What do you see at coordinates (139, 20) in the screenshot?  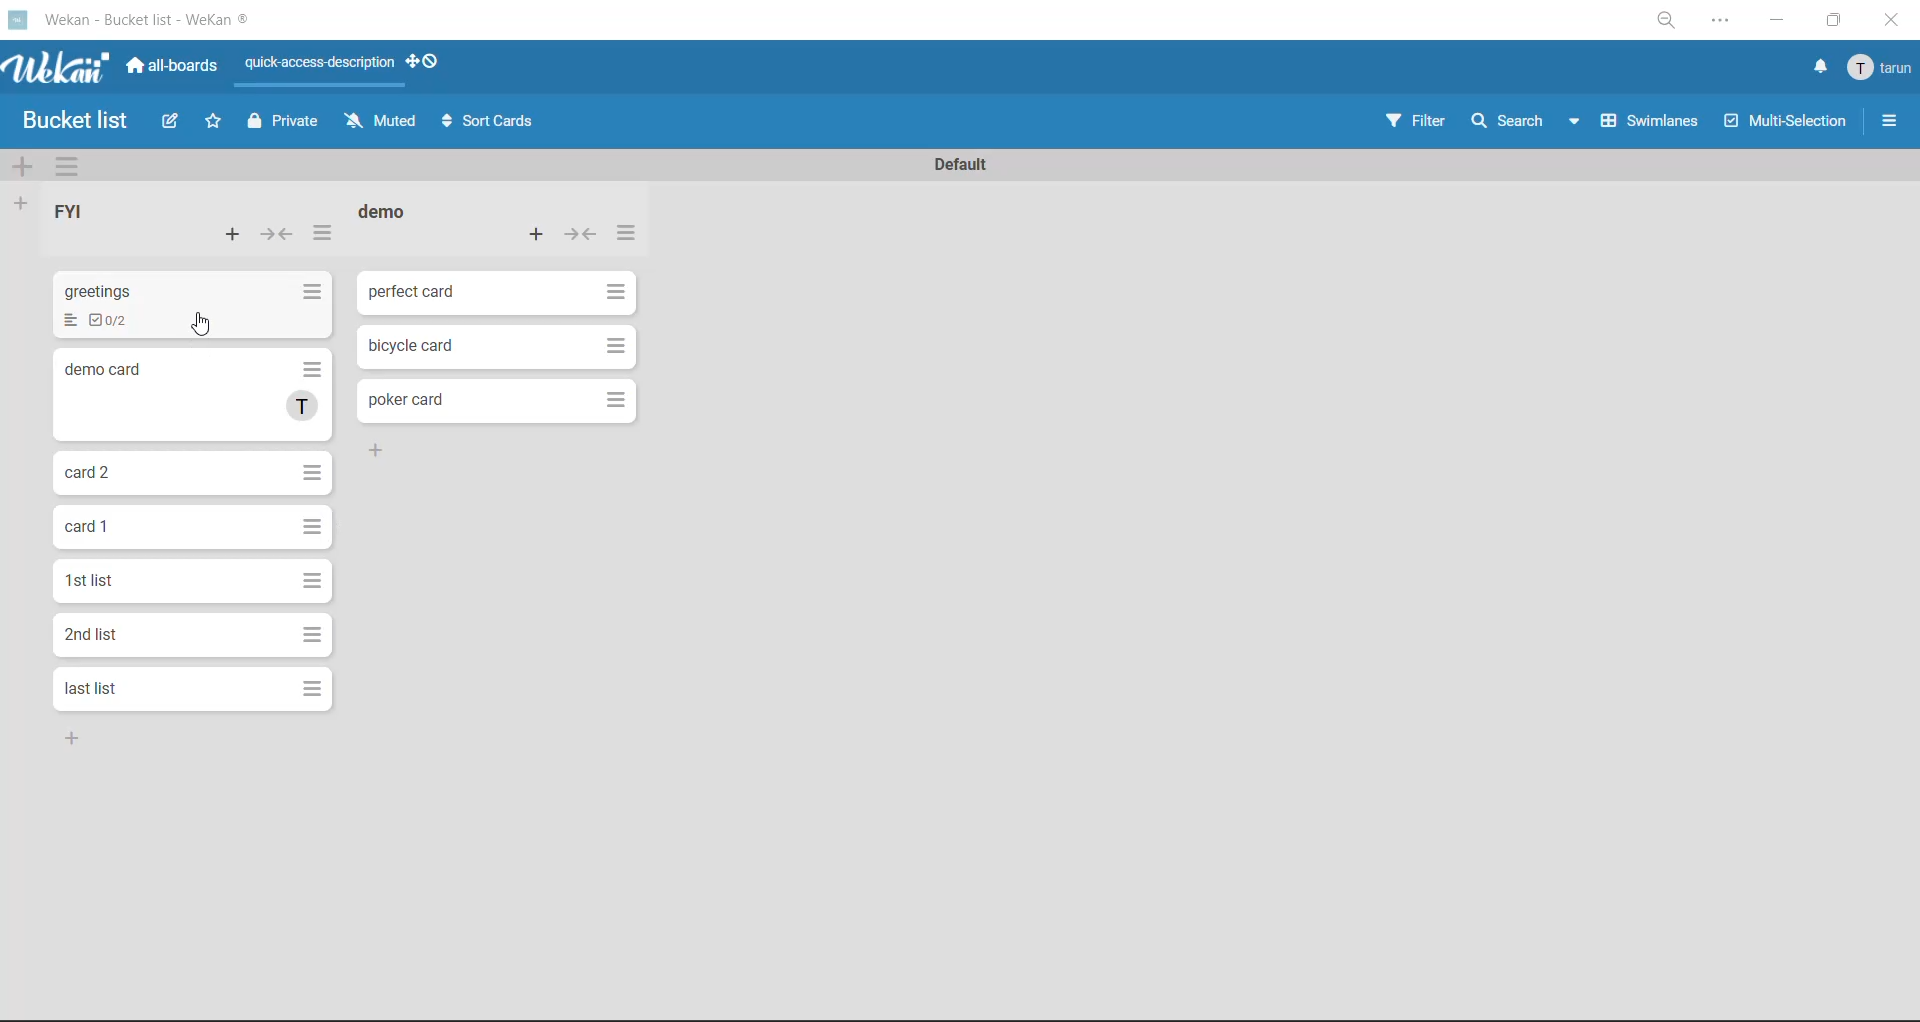 I see `app title` at bounding box center [139, 20].